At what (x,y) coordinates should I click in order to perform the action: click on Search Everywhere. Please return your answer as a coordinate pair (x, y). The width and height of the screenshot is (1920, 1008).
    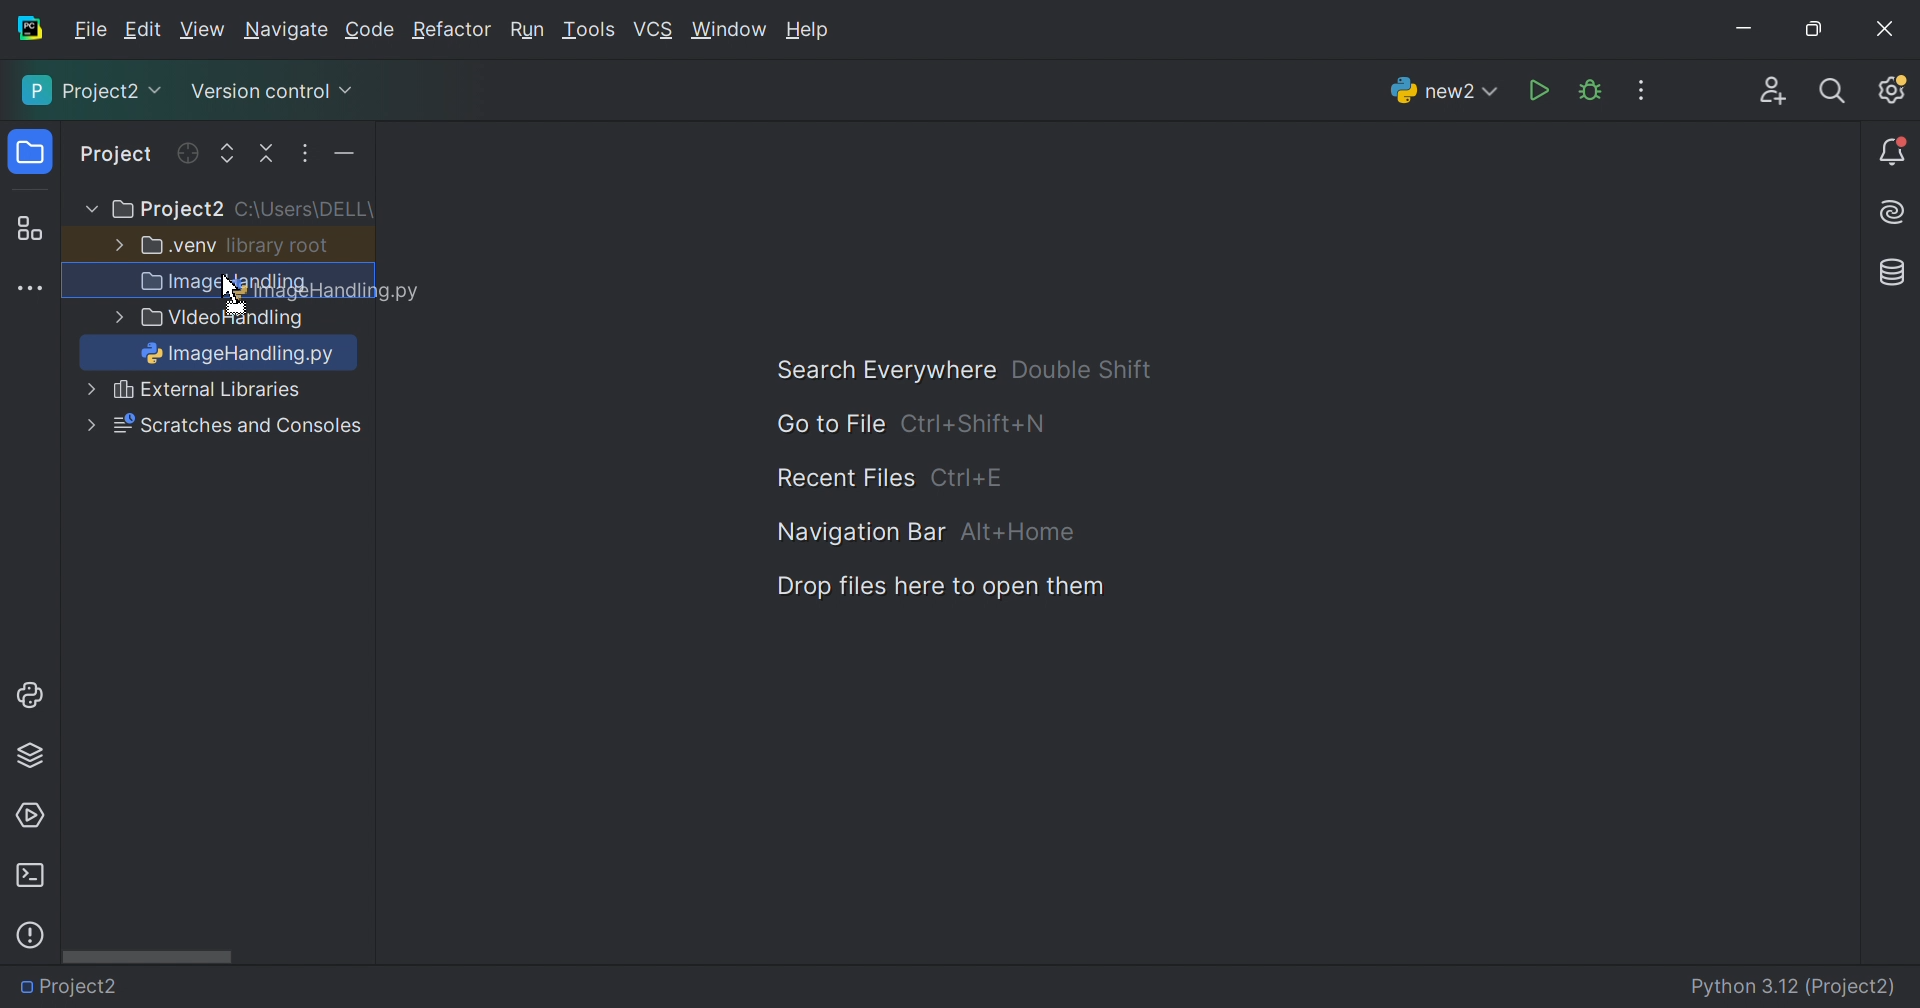
    Looking at the image, I should click on (876, 371).